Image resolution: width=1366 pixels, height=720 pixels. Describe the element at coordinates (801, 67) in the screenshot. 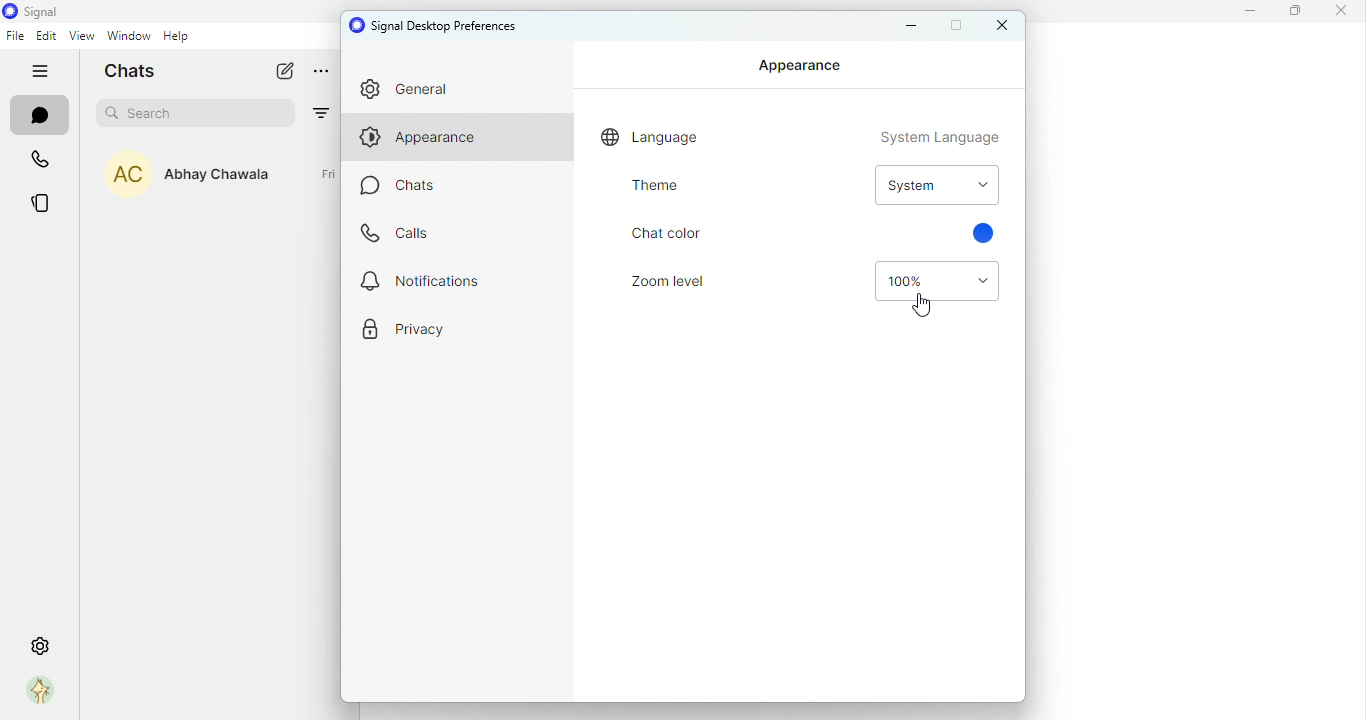

I see `Appearance` at that location.